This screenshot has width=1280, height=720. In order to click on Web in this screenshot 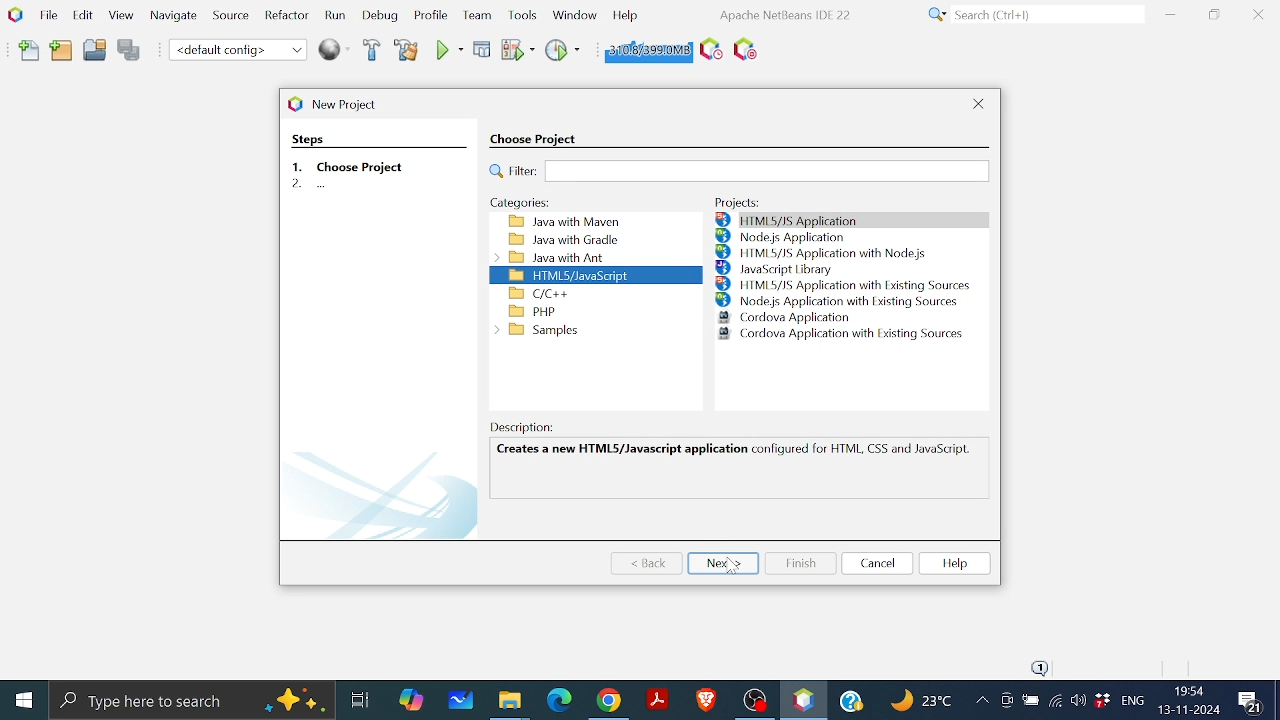, I will do `click(336, 48)`.